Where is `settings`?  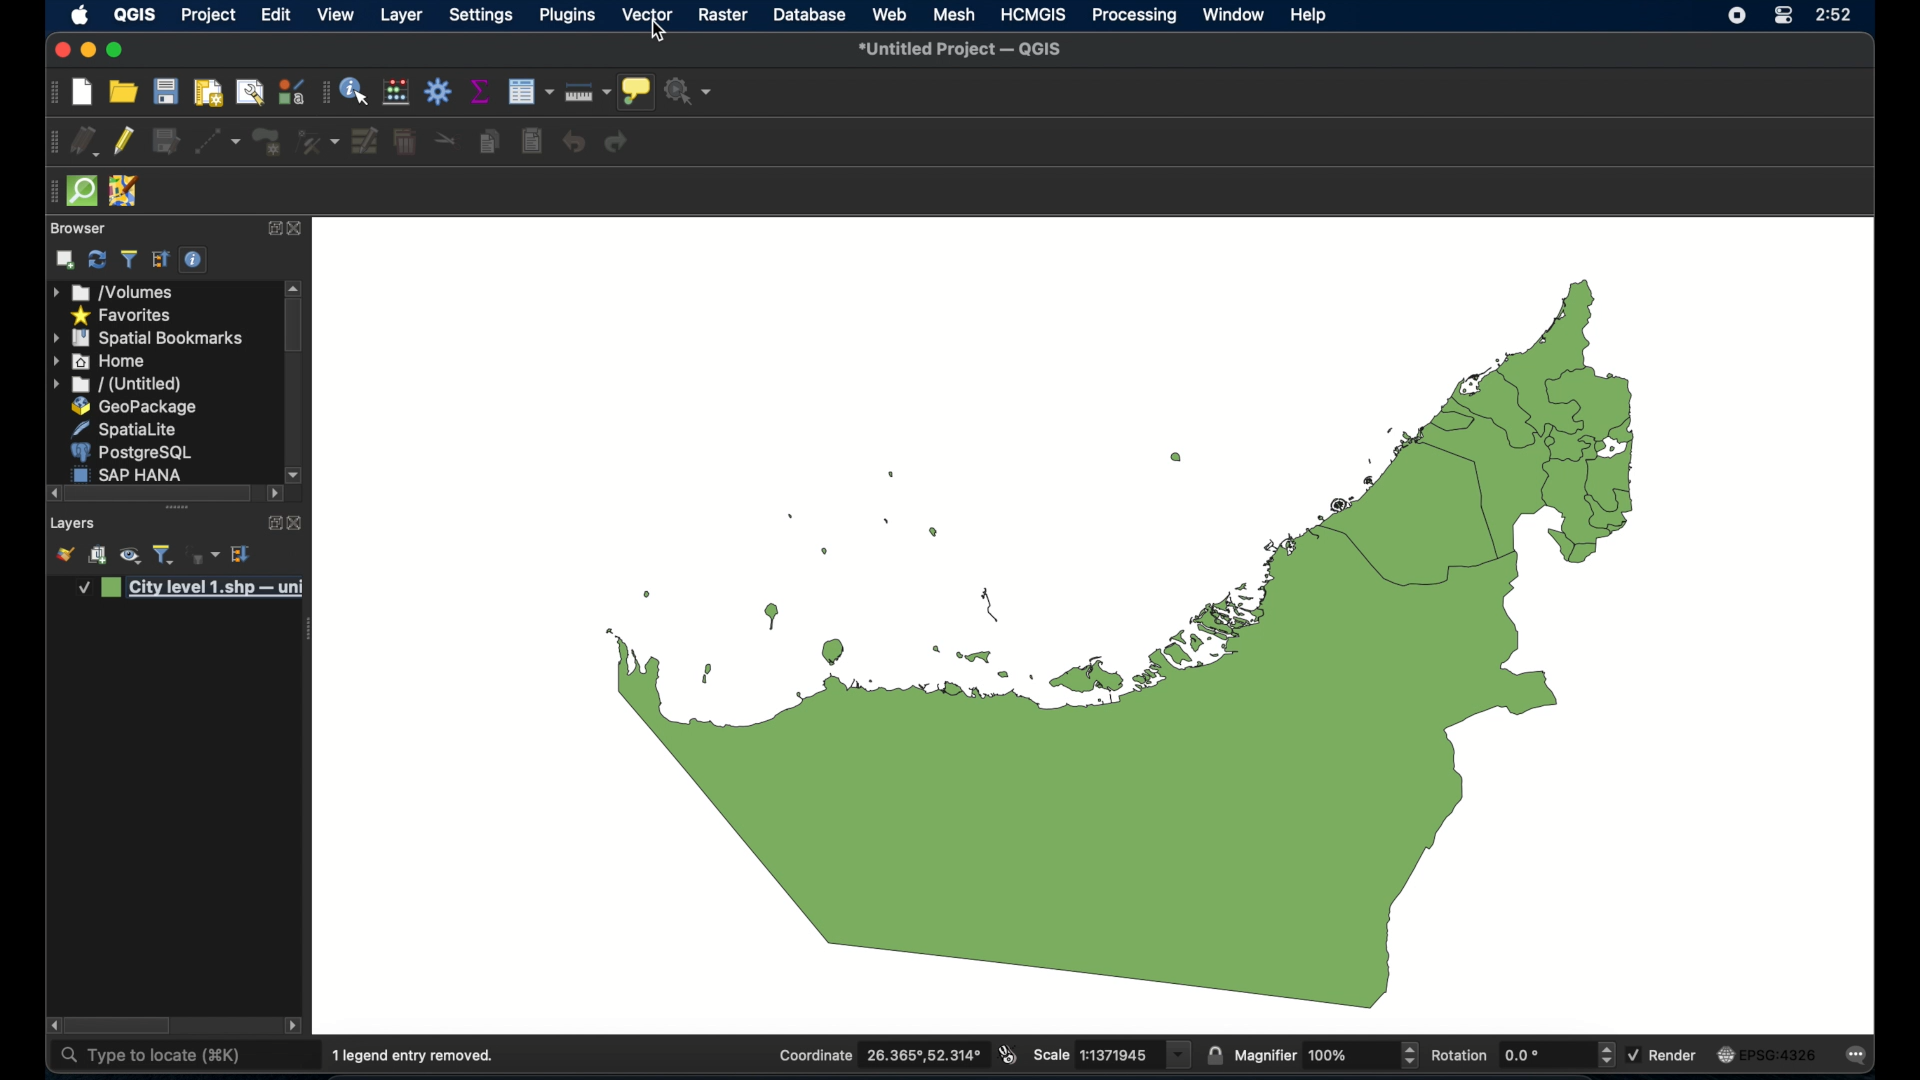
settings is located at coordinates (482, 16).